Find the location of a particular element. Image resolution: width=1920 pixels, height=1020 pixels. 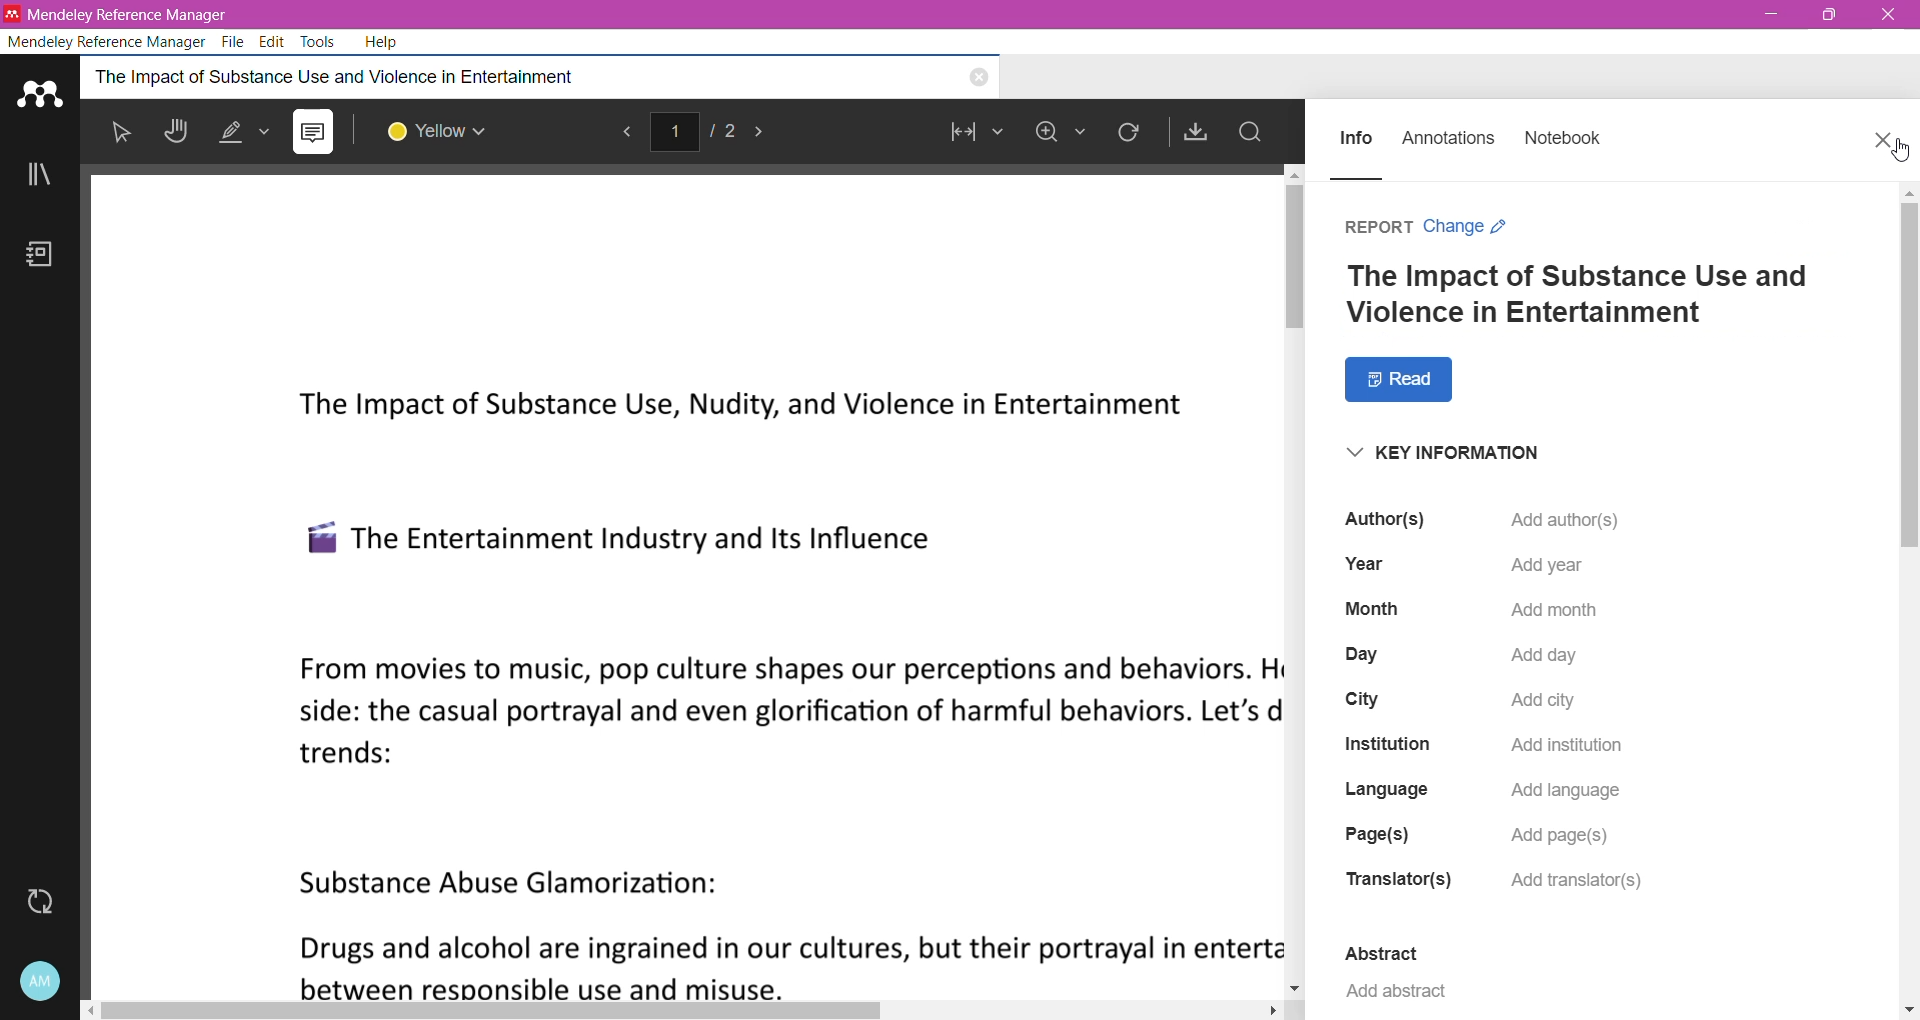

Change Item Type is located at coordinates (1465, 224).